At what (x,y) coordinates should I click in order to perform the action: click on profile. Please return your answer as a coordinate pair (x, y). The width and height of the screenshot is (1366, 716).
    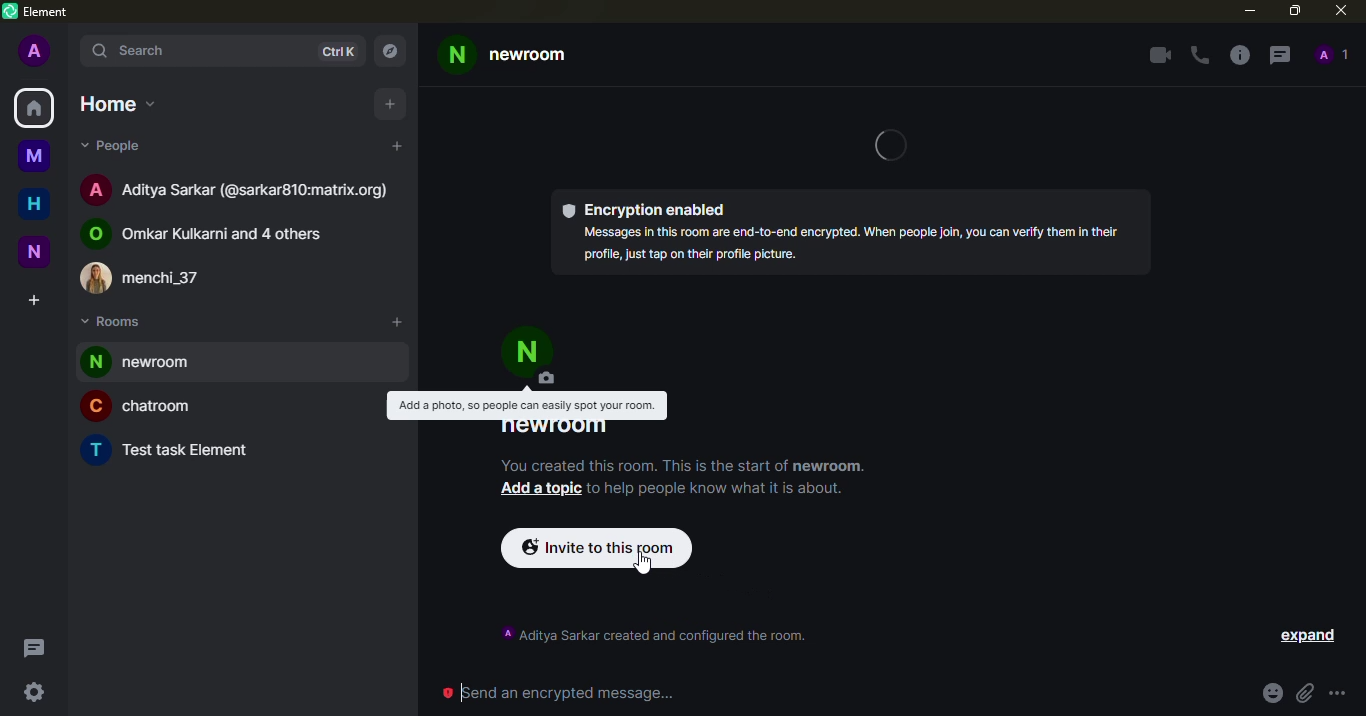
    Looking at the image, I should click on (37, 53).